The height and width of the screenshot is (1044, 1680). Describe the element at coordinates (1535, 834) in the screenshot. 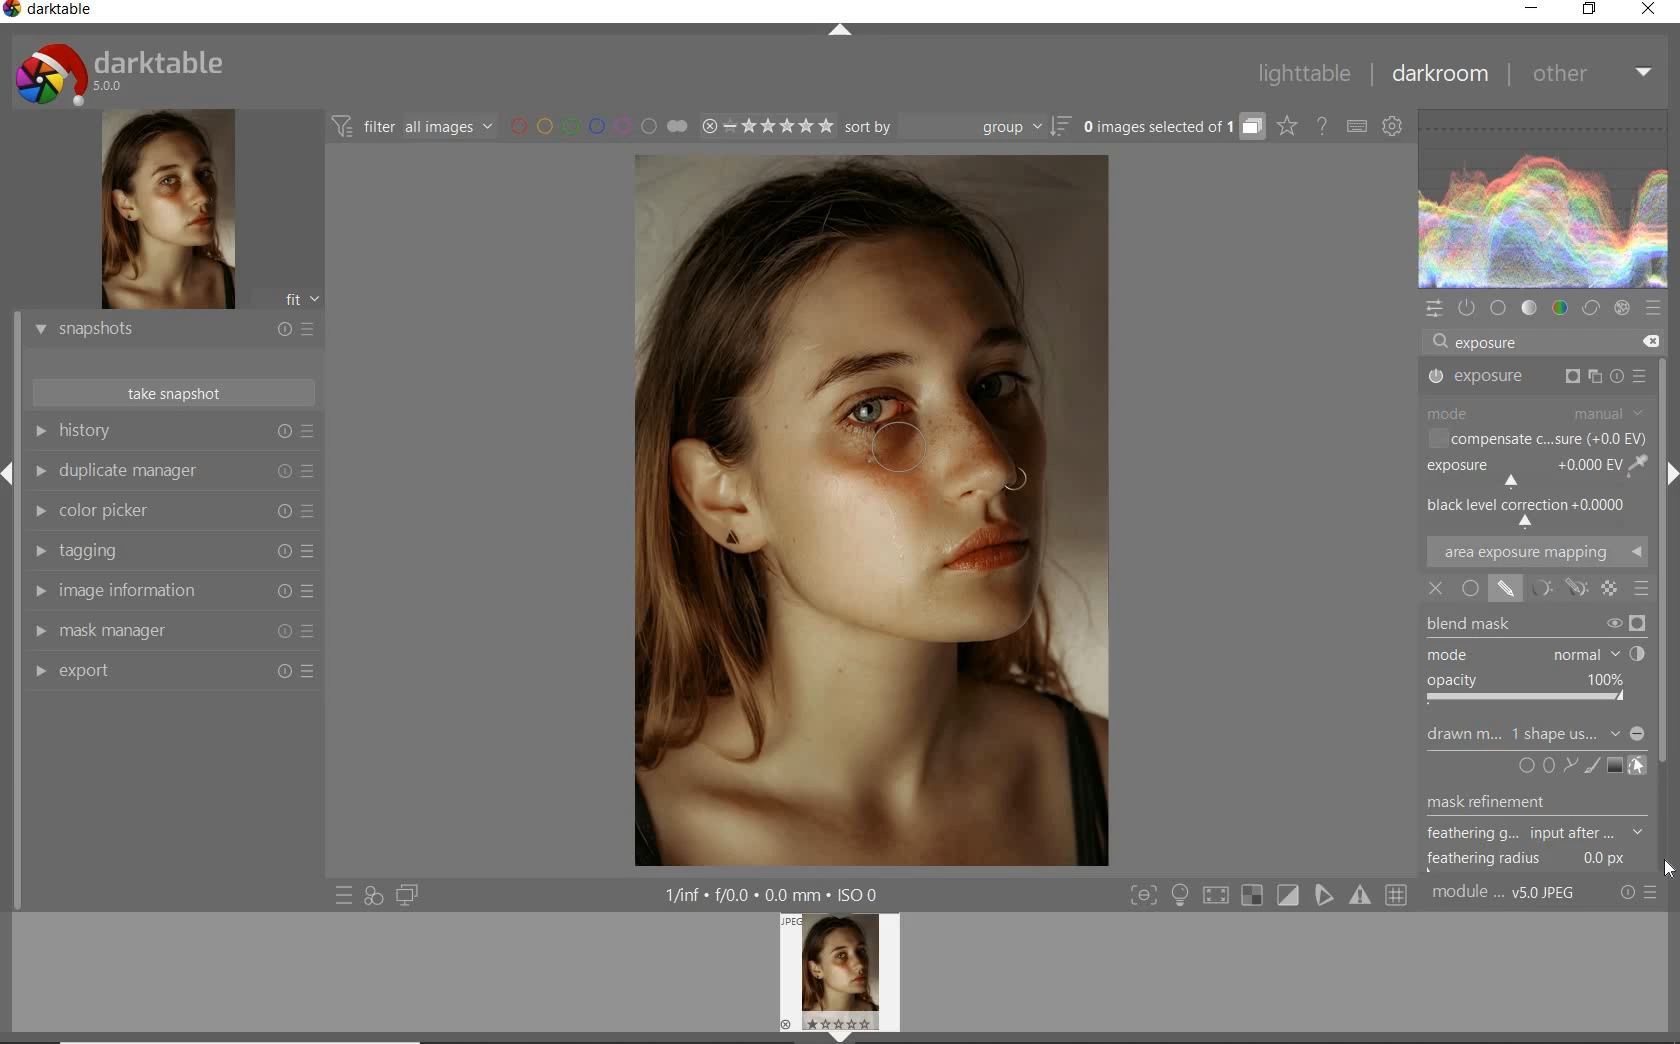

I see `FEATHERING G...` at that location.